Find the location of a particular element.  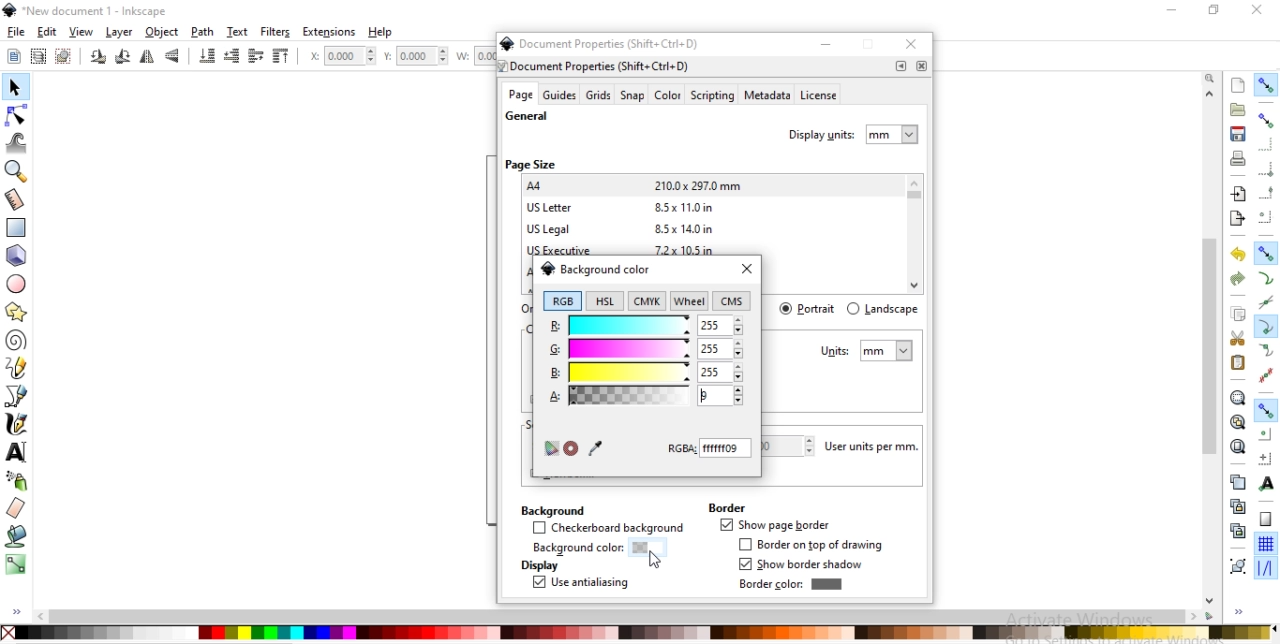

background is located at coordinates (551, 509).